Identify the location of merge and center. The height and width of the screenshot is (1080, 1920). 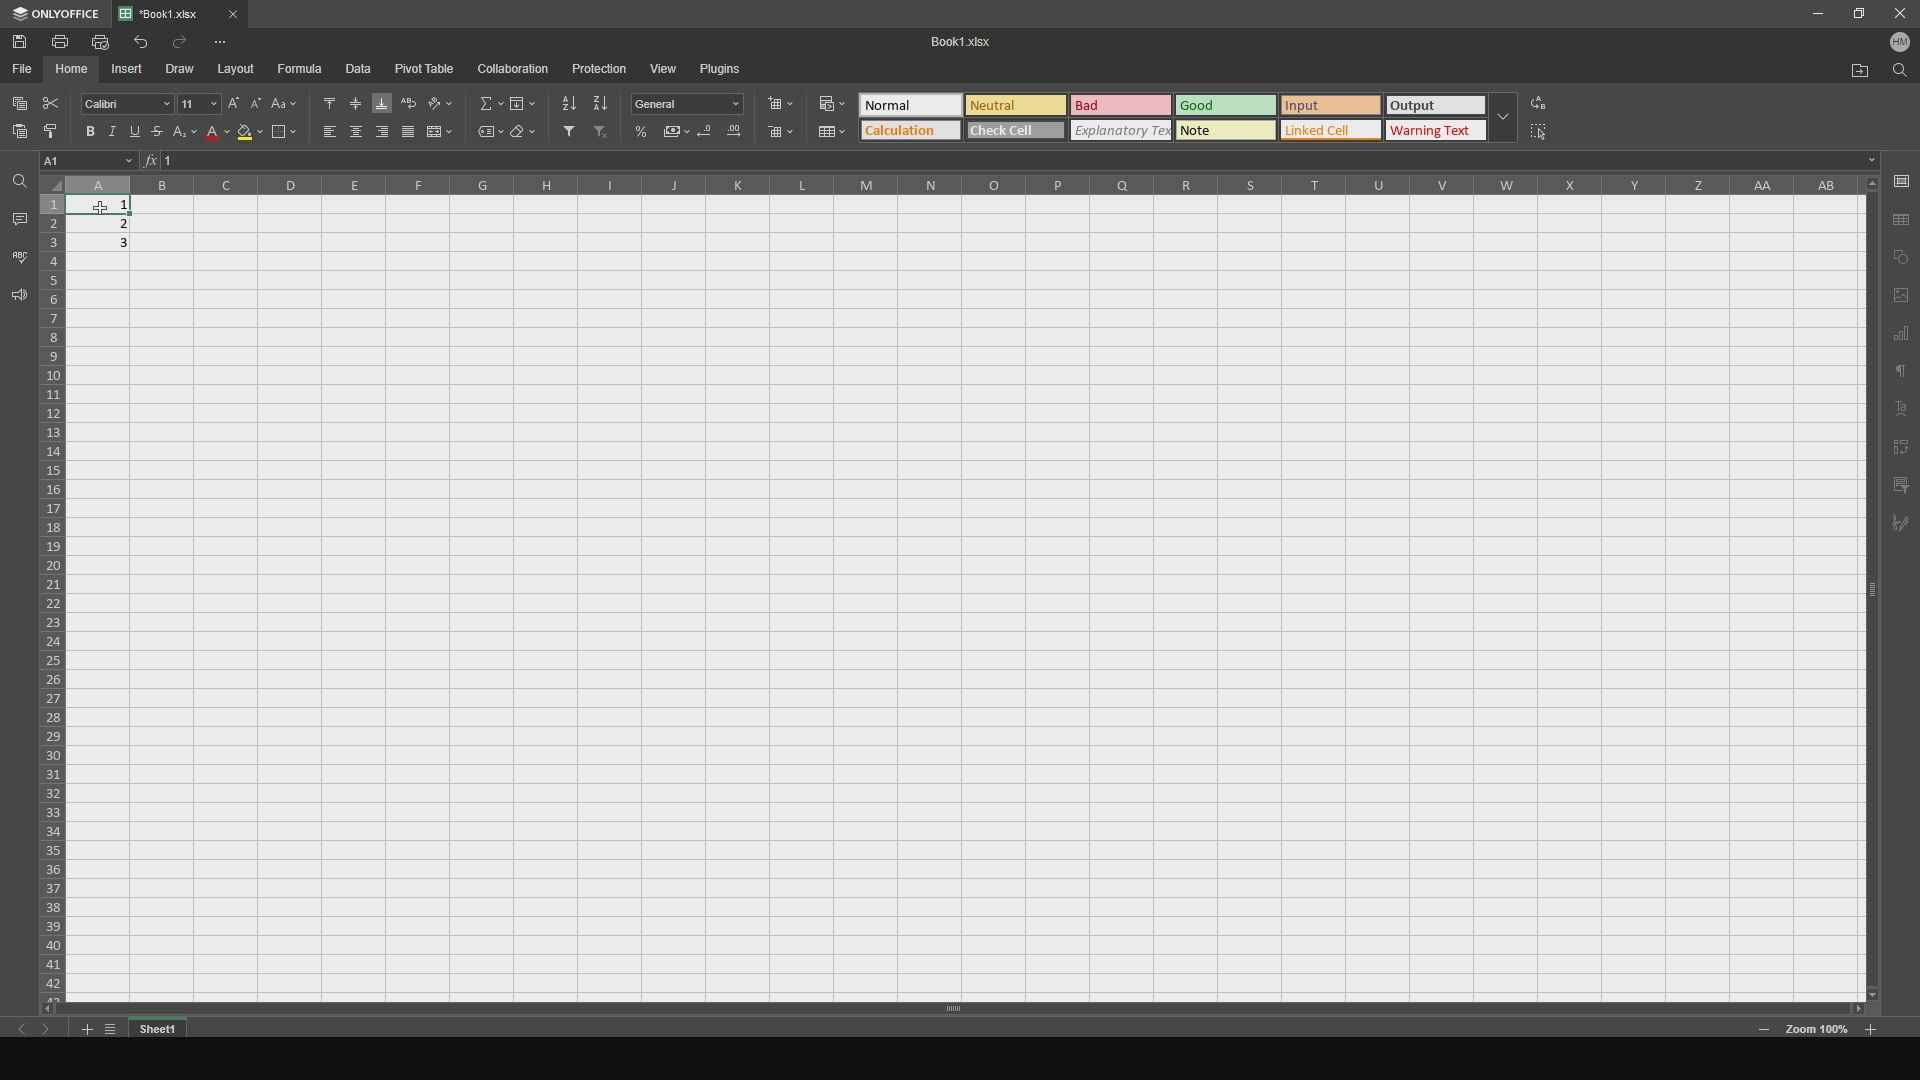
(443, 132).